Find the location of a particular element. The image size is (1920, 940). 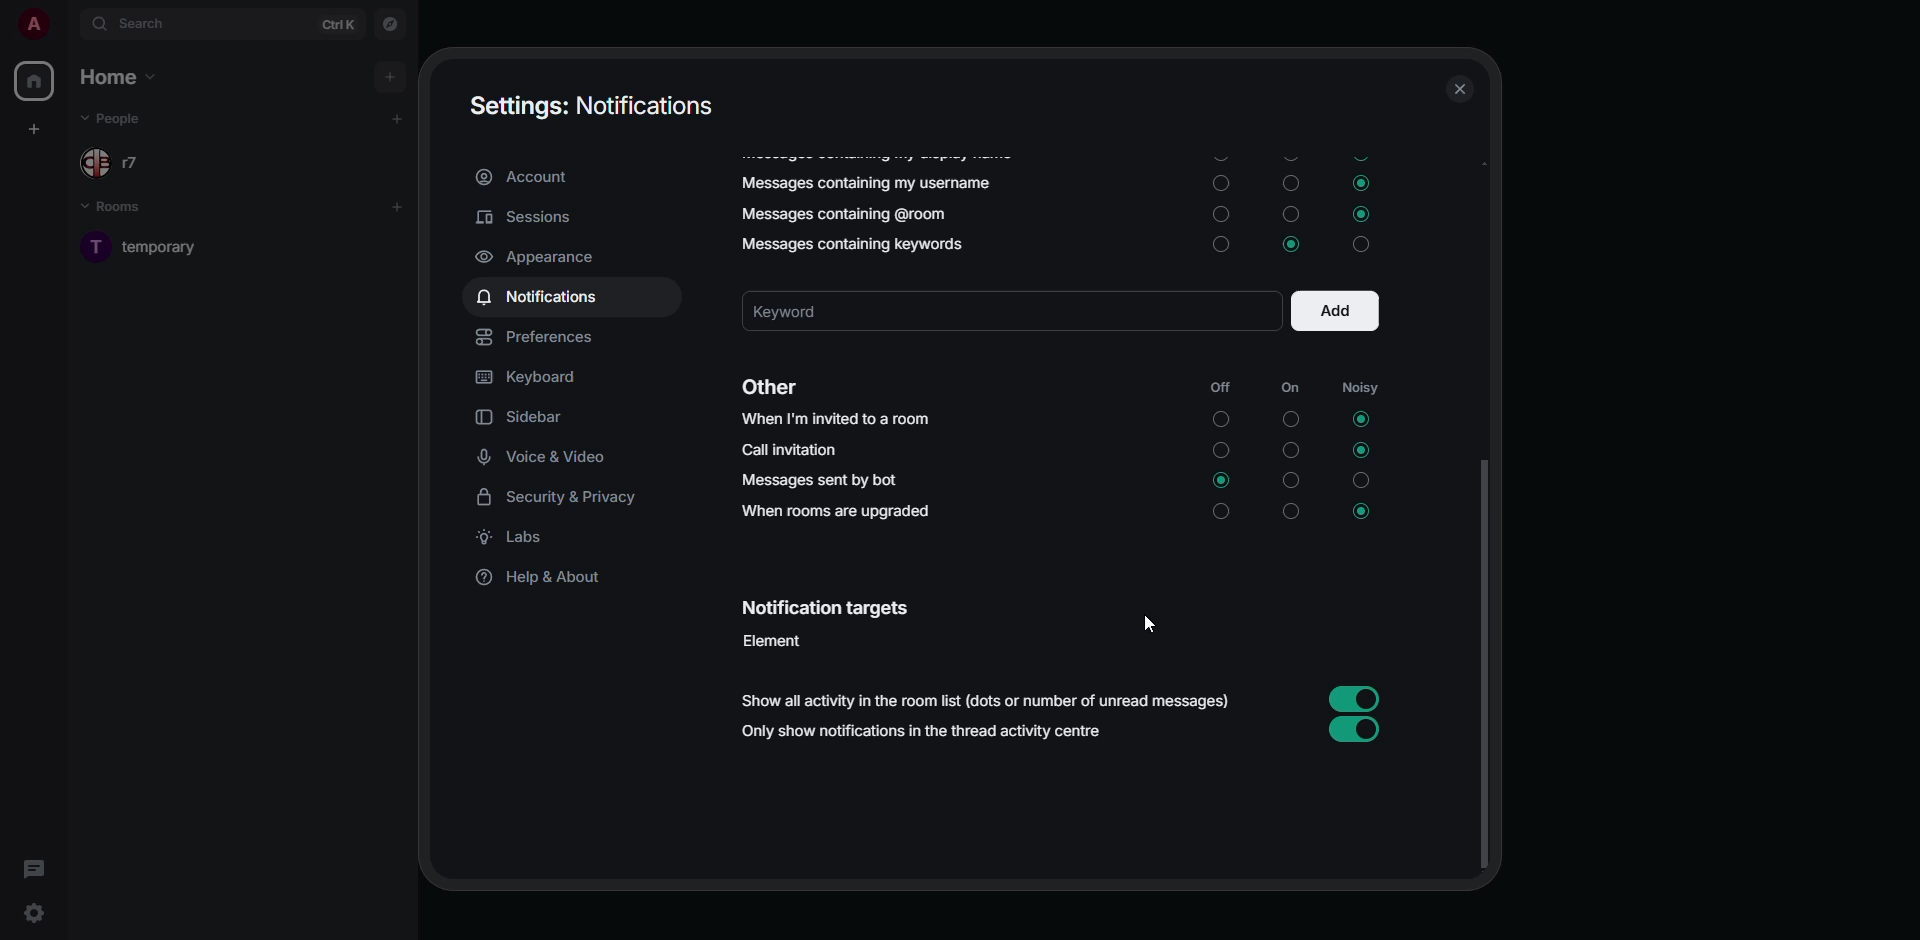

settings is located at coordinates (33, 912).